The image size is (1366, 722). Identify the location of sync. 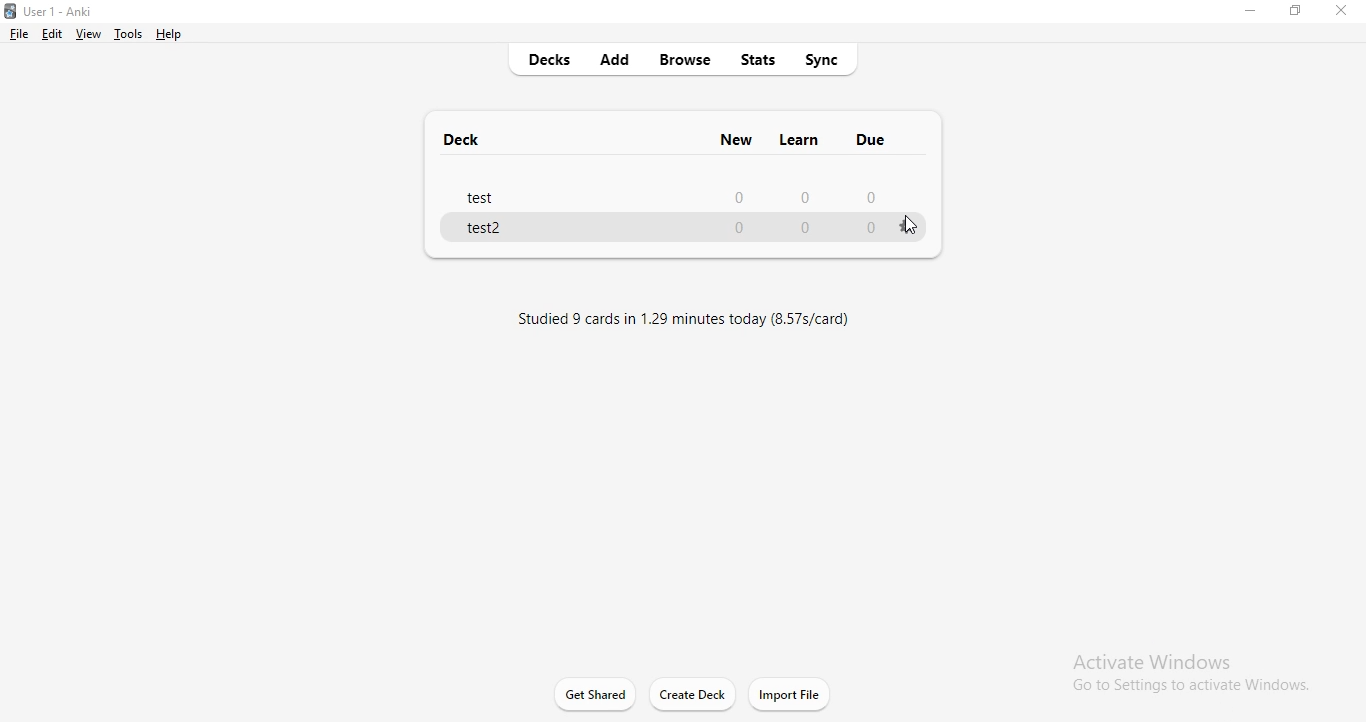
(827, 63).